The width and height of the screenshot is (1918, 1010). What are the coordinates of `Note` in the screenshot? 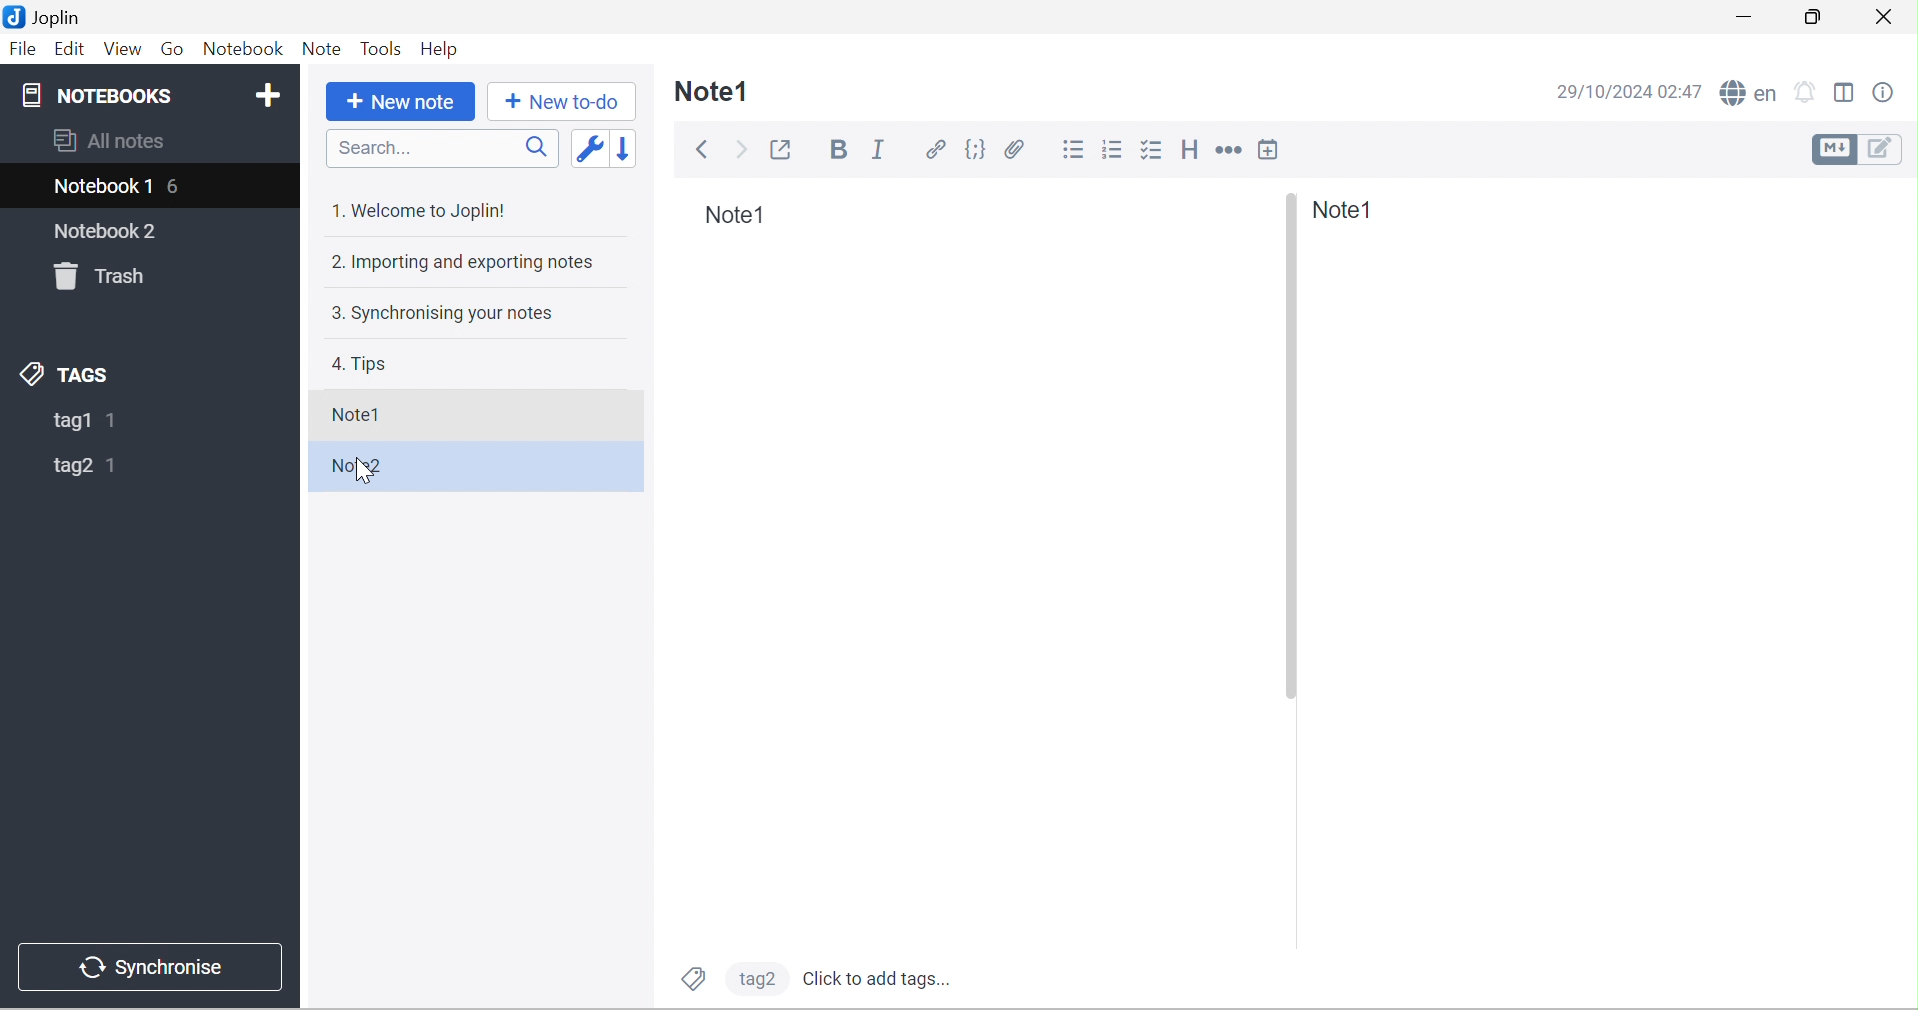 It's located at (324, 50).